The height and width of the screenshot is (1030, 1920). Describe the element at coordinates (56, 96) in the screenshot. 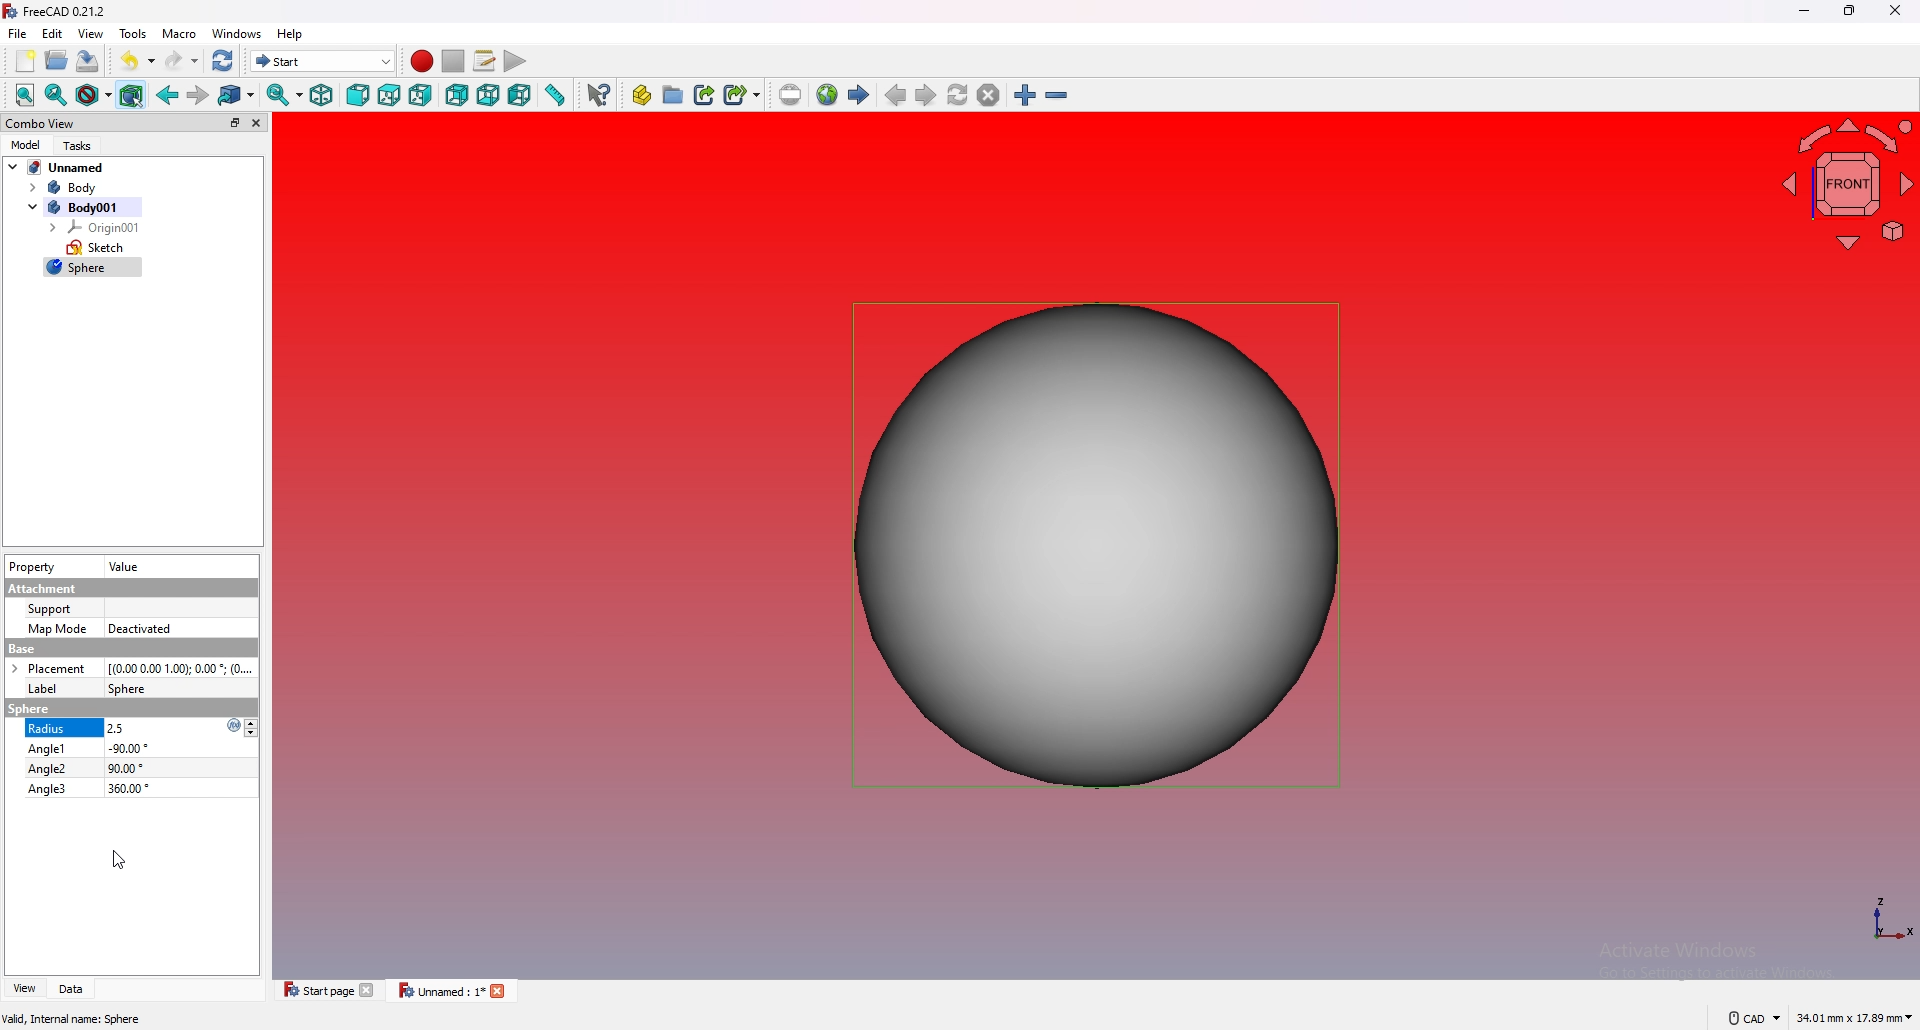

I see `fit selection` at that location.